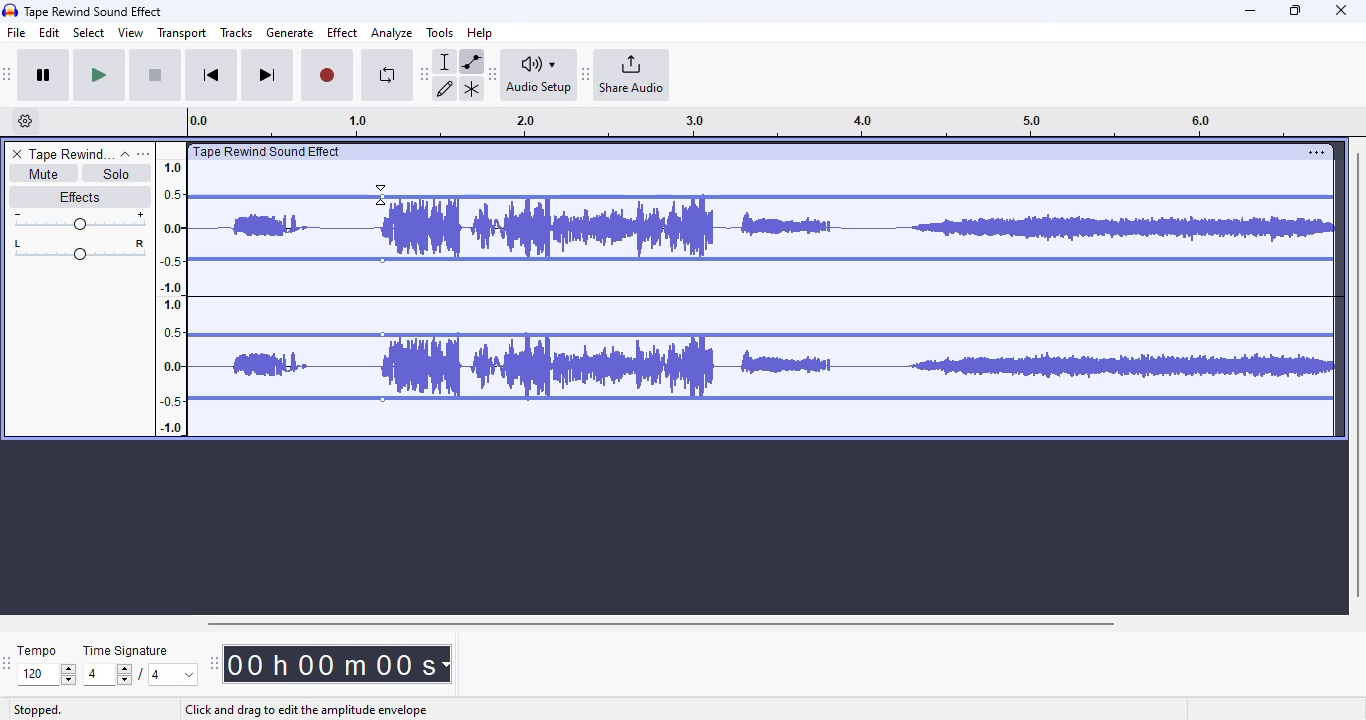 Image resolution: width=1366 pixels, height=720 pixels. What do you see at coordinates (1316, 152) in the screenshot?
I see `settings` at bounding box center [1316, 152].